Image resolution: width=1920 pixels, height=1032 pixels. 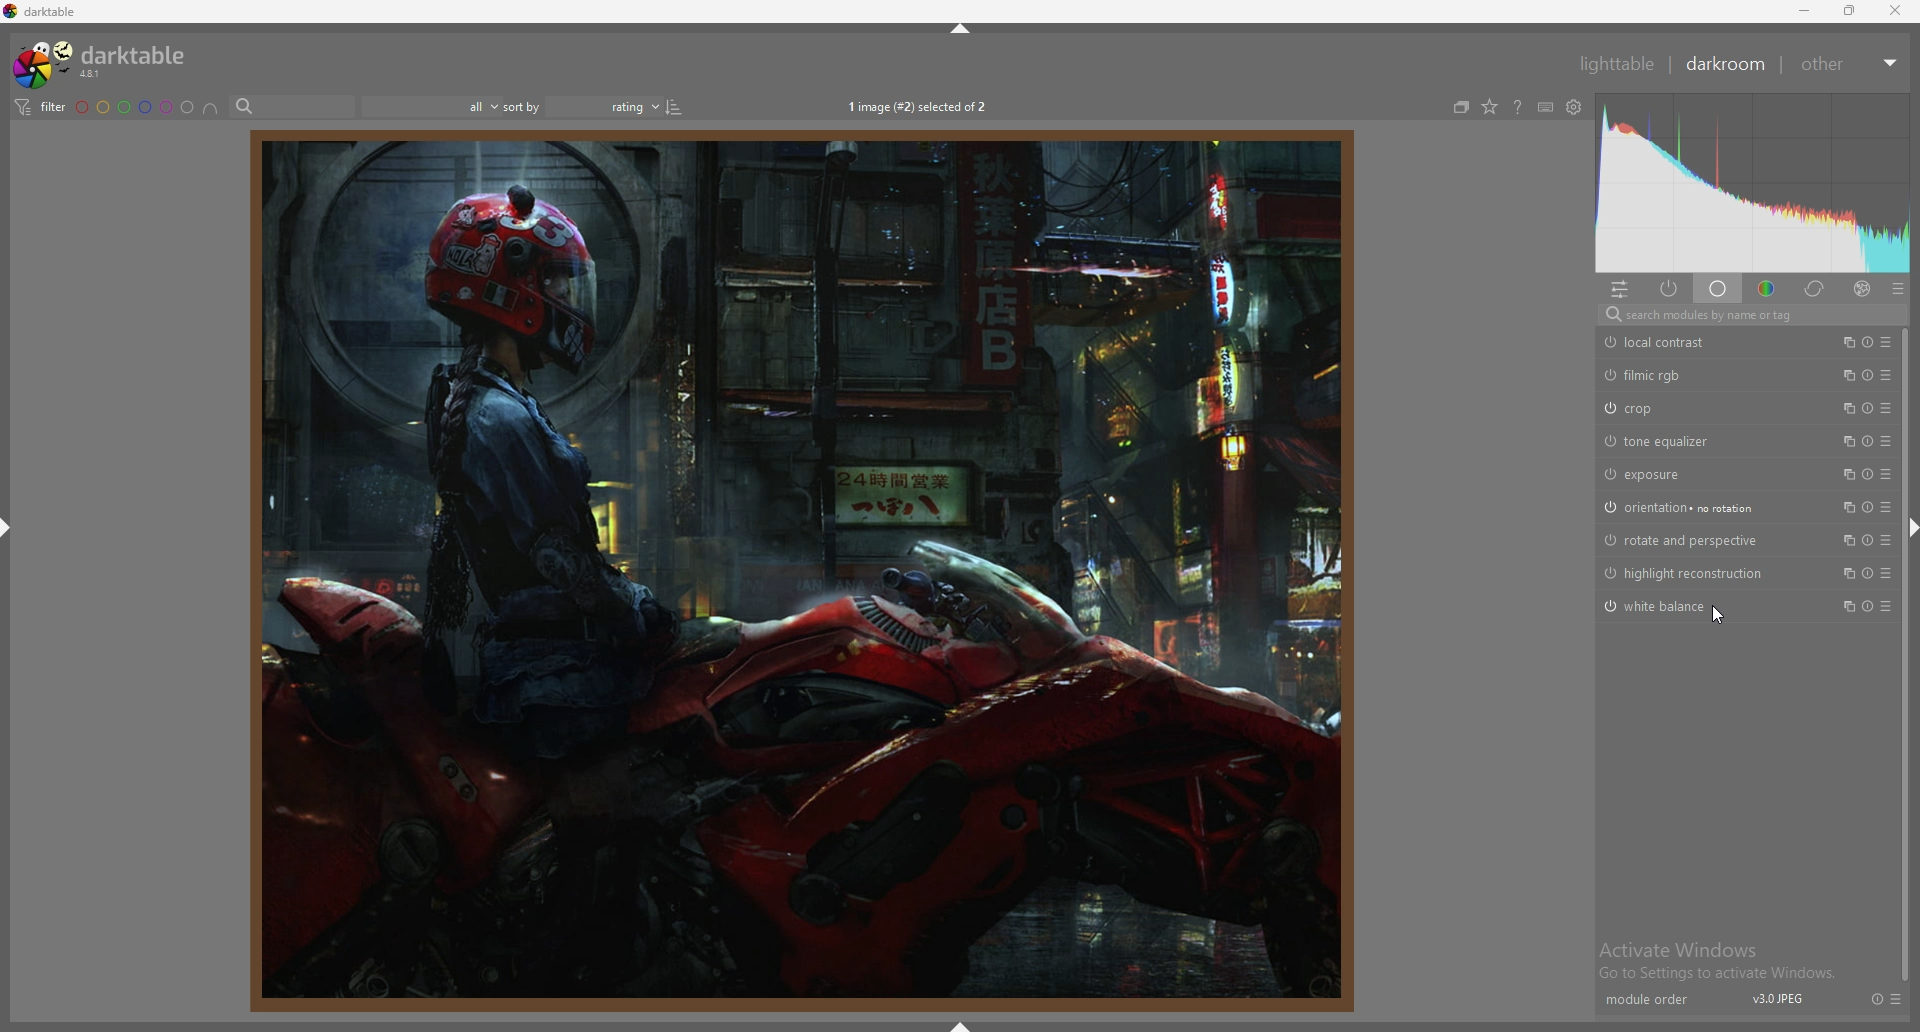 I want to click on reset, so click(x=1869, y=508).